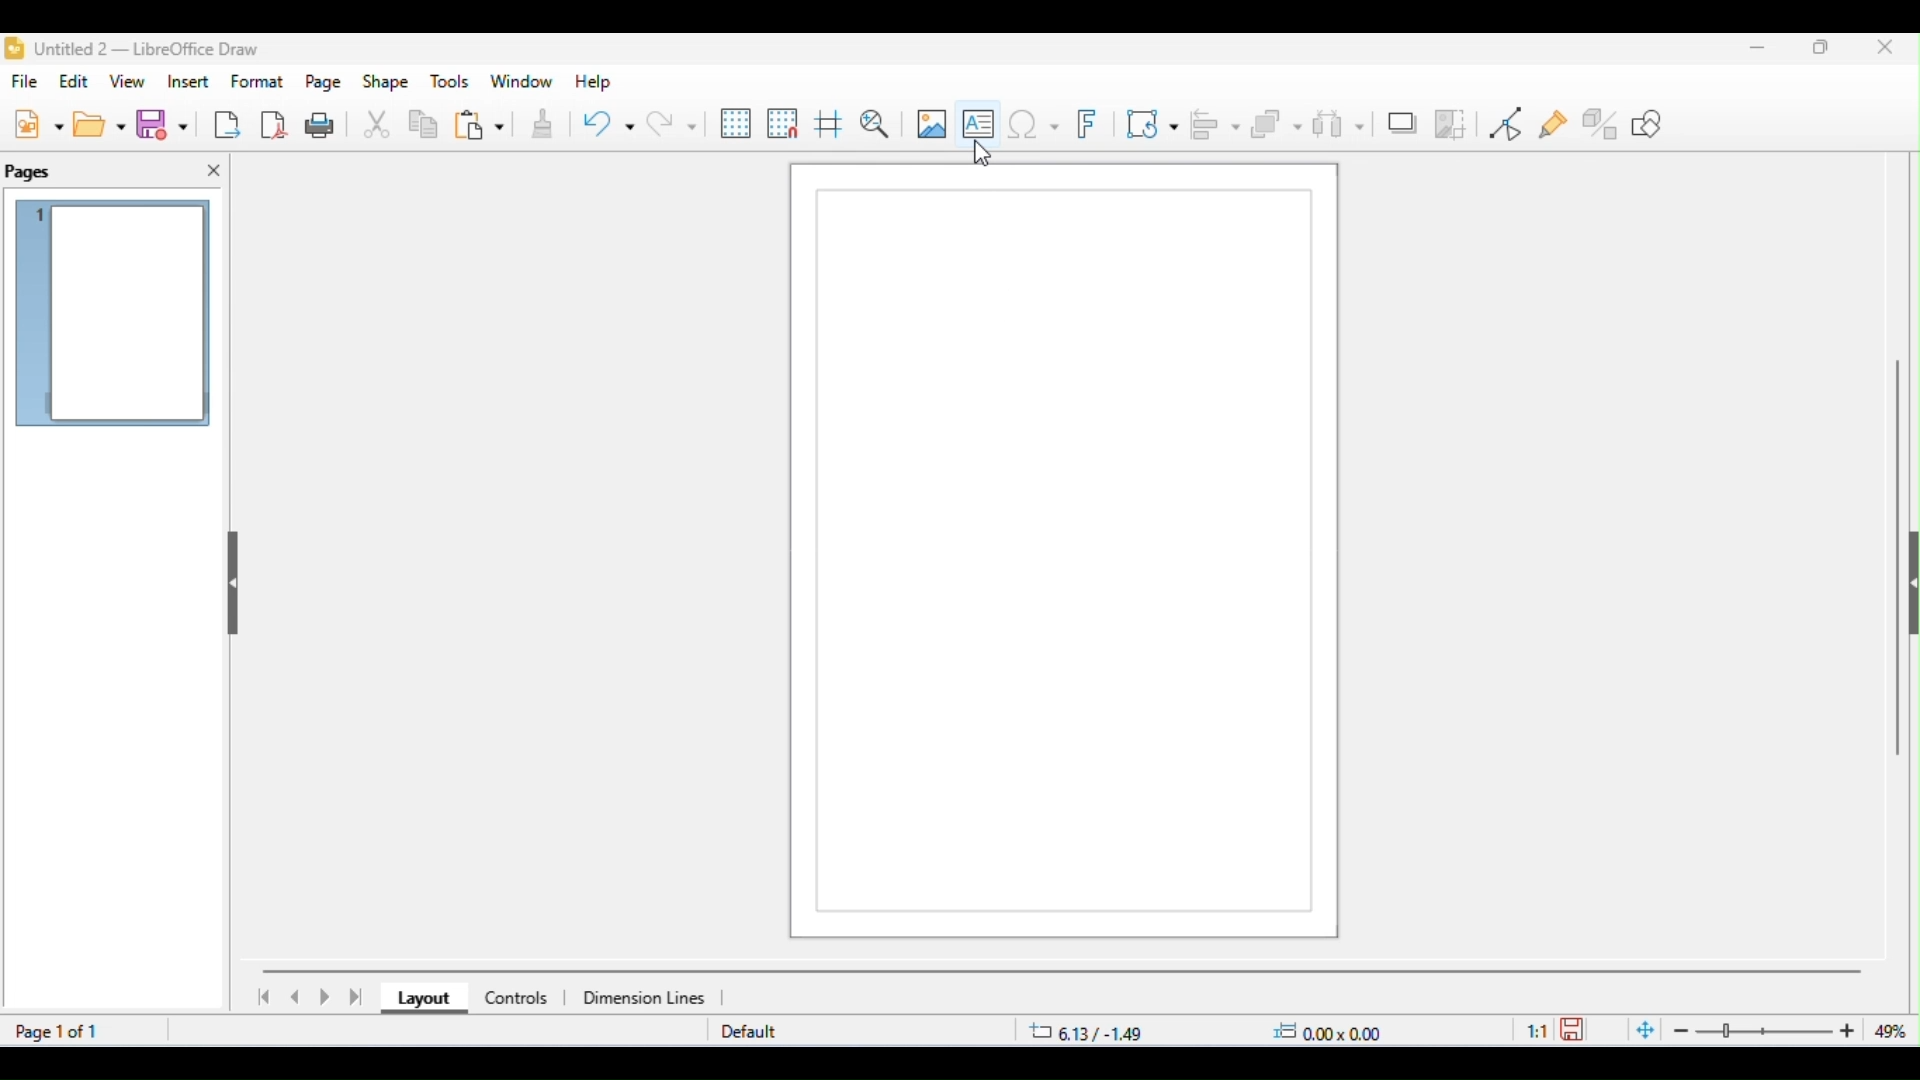 The image size is (1920, 1080). What do you see at coordinates (1063, 970) in the screenshot?
I see `horizontal scroll bar` at bounding box center [1063, 970].